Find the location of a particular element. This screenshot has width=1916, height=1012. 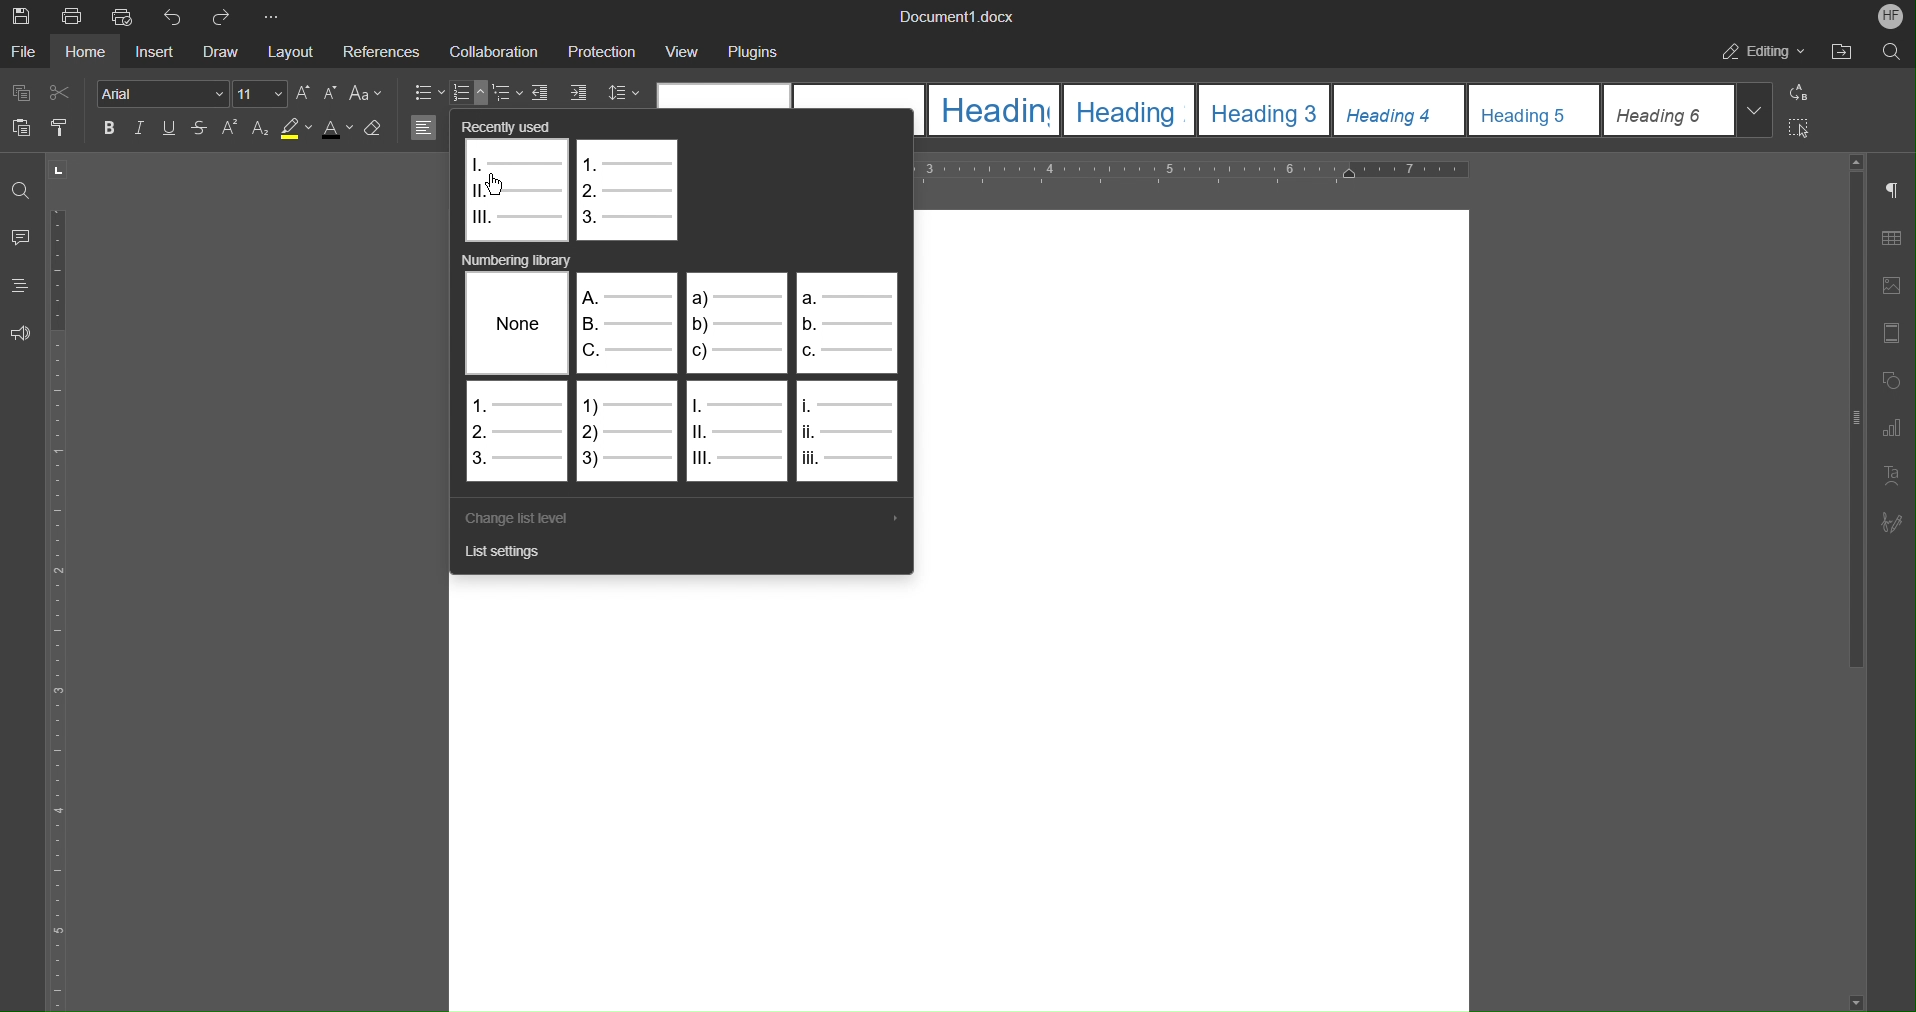

Highlight is located at coordinates (297, 129).